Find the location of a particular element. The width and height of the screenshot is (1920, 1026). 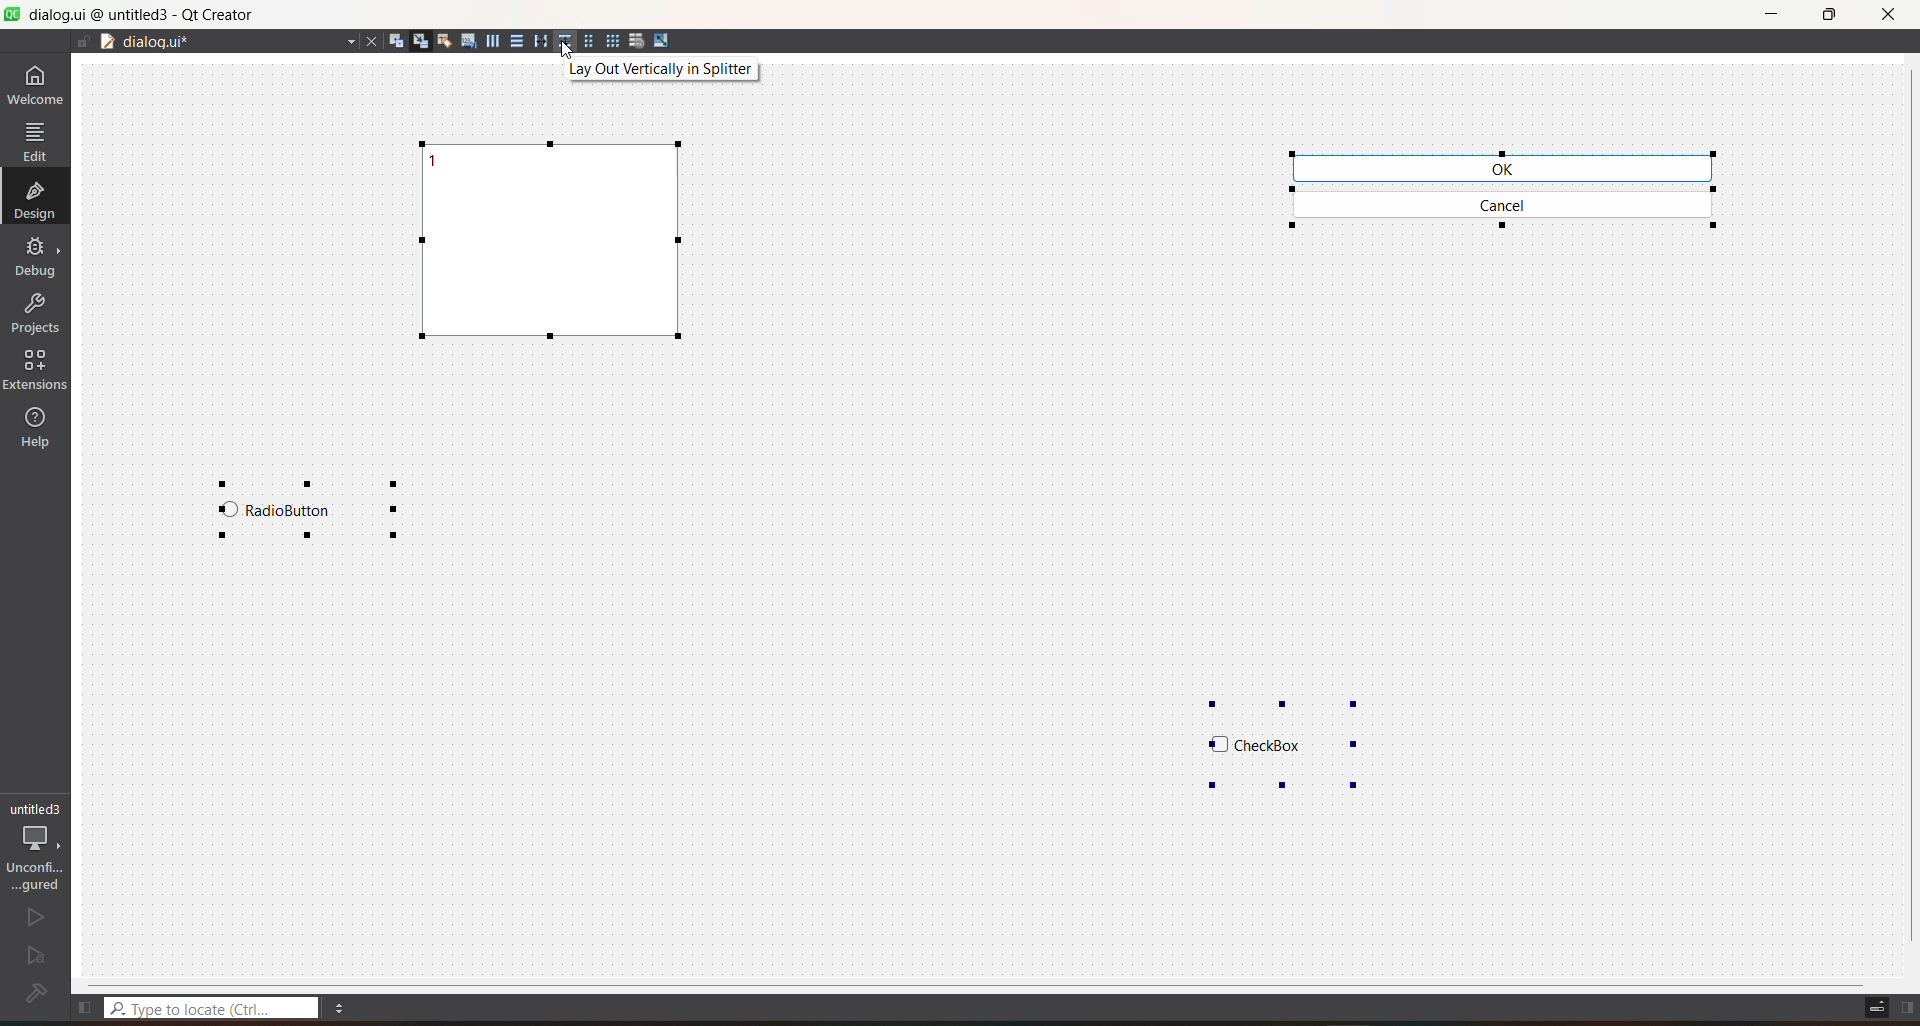

show right sidebar is located at coordinates (1909, 1007).